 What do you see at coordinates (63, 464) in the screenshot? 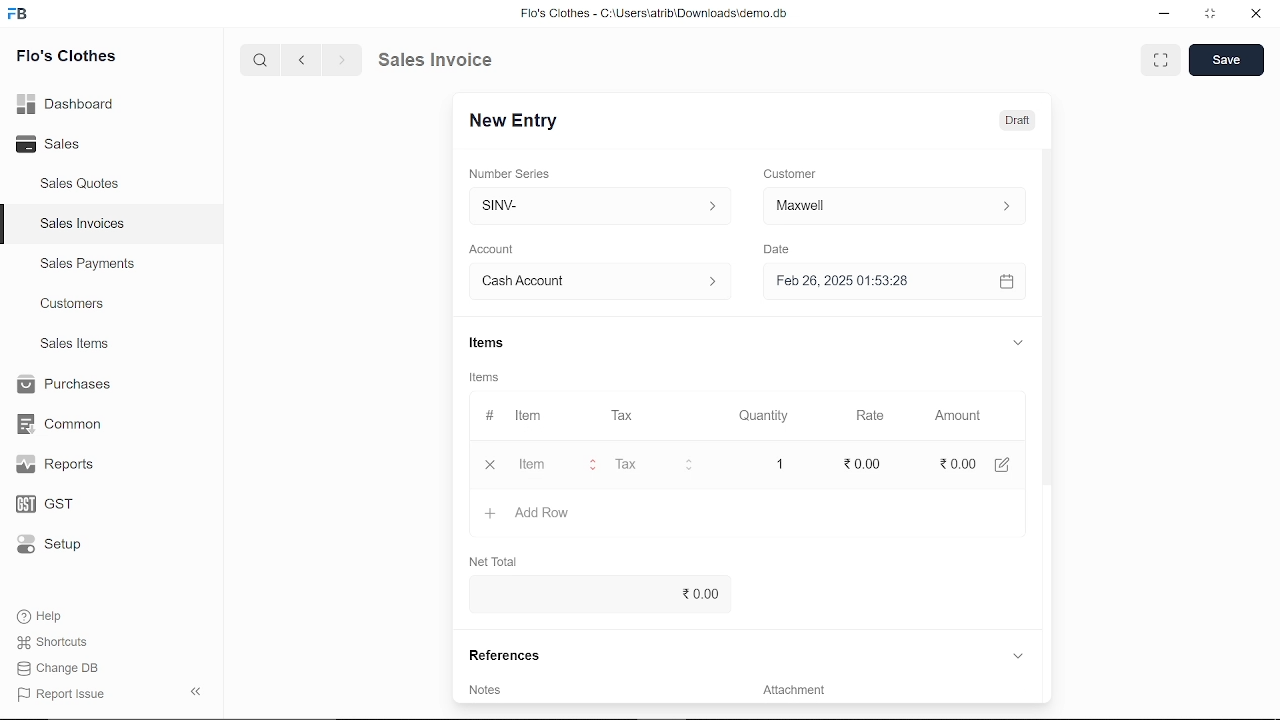
I see `Reports.` at bounding box center [63, 464].